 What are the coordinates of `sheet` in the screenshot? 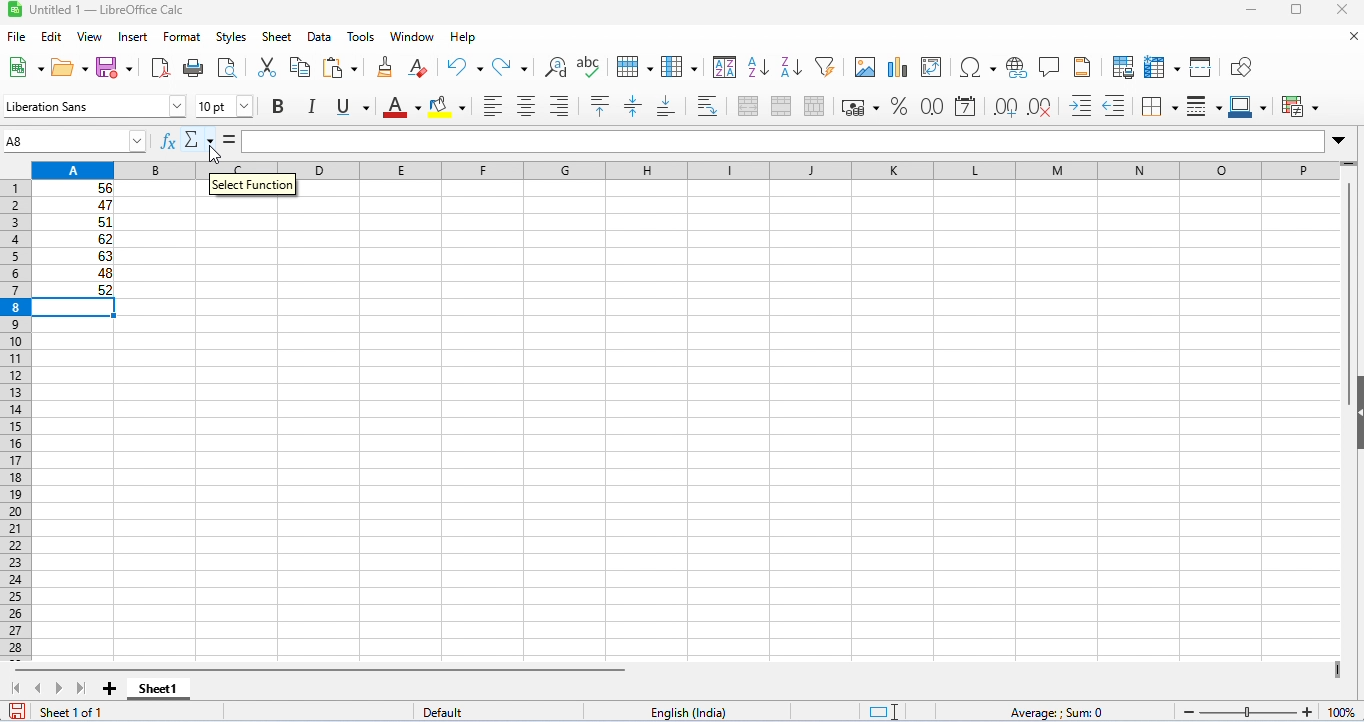 It's located at (277, 37).